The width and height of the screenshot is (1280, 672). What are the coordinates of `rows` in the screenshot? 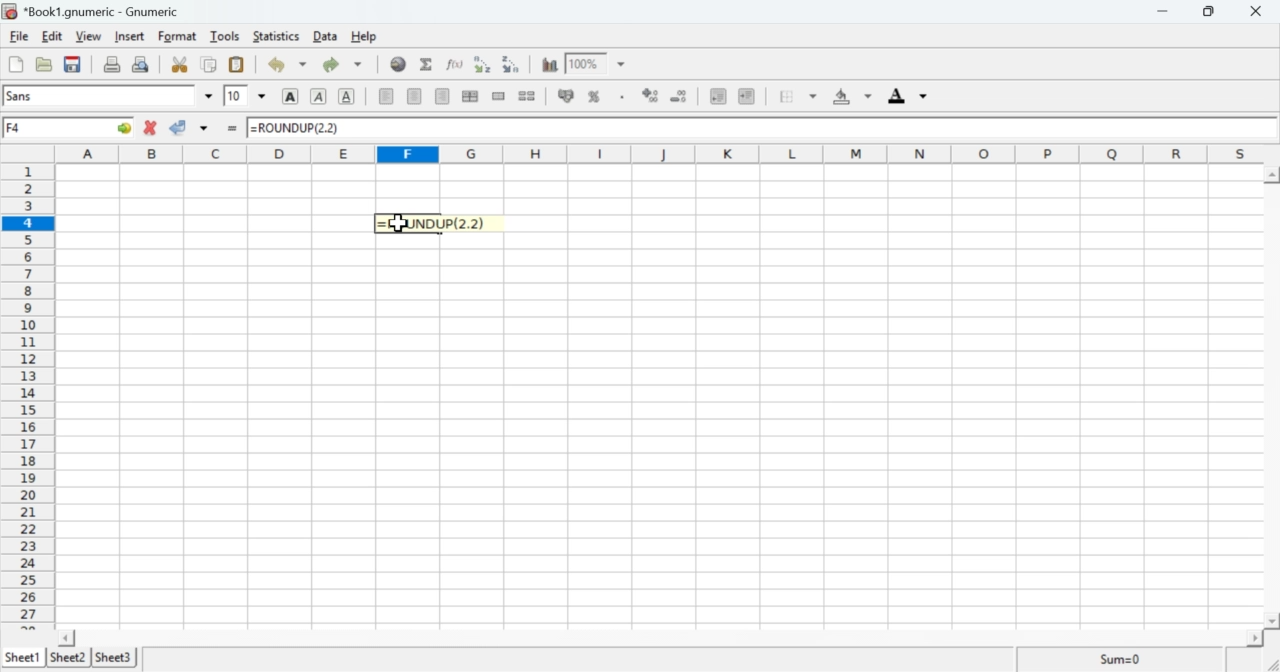 It's located at (29, 392).